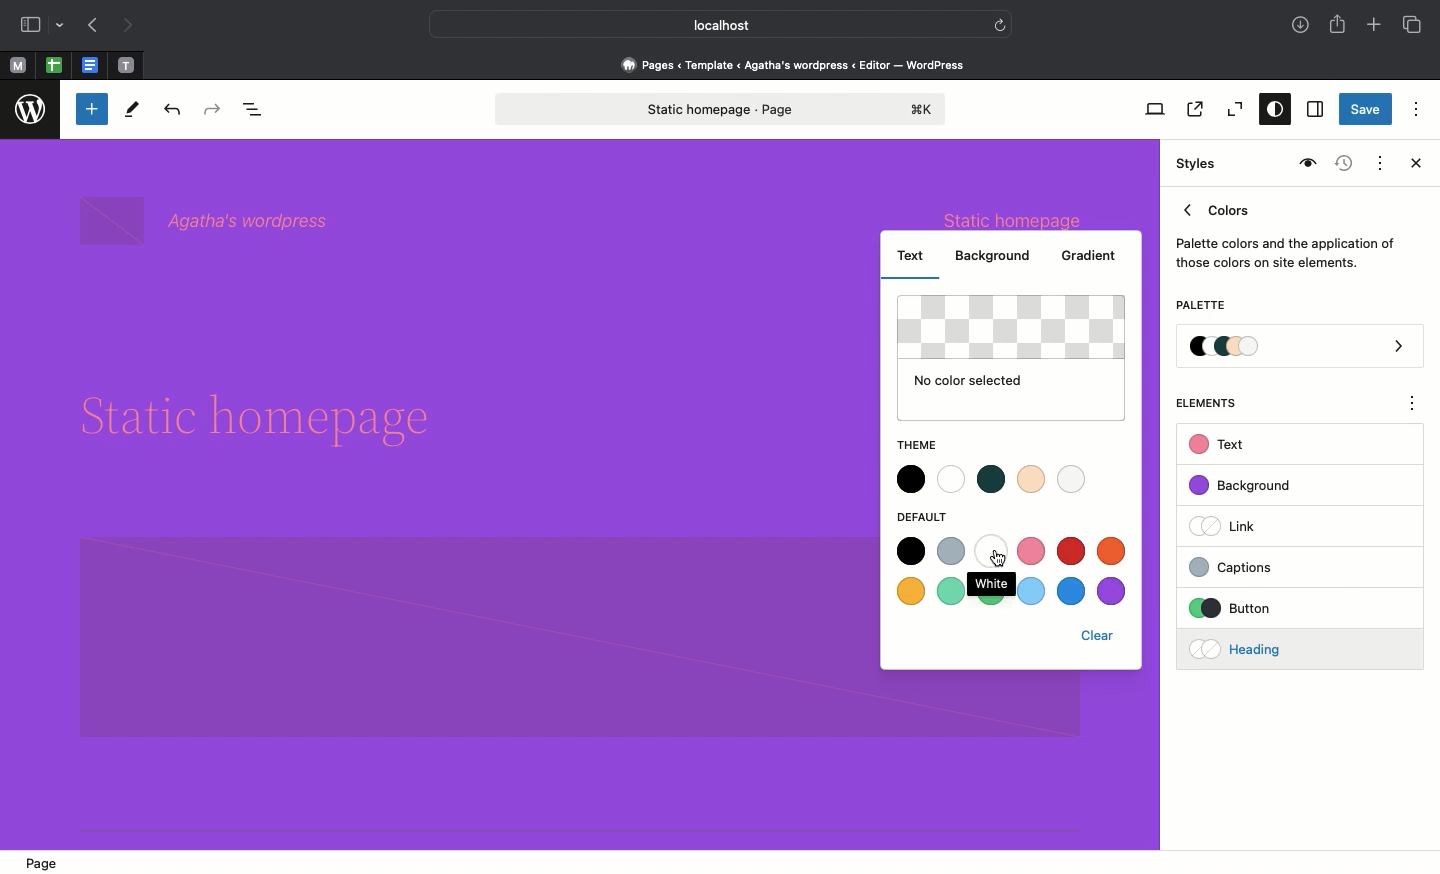 The width and height of the screenshot is (1440, 874). What do you see at coordinates (706, 24) in the screenshot?
I see `Local host` at bounding box center [706, 24].